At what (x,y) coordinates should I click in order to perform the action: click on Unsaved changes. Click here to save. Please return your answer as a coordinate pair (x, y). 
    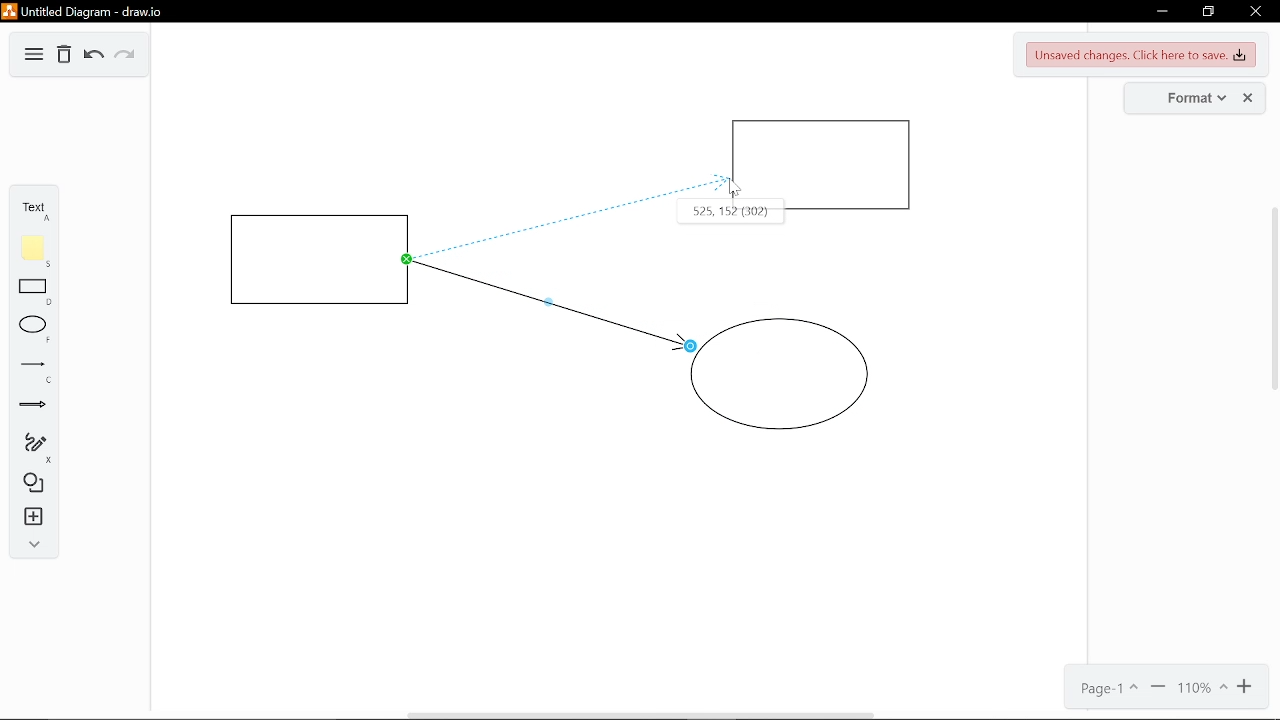
    Looking at the image, I should click on (1142, 53).